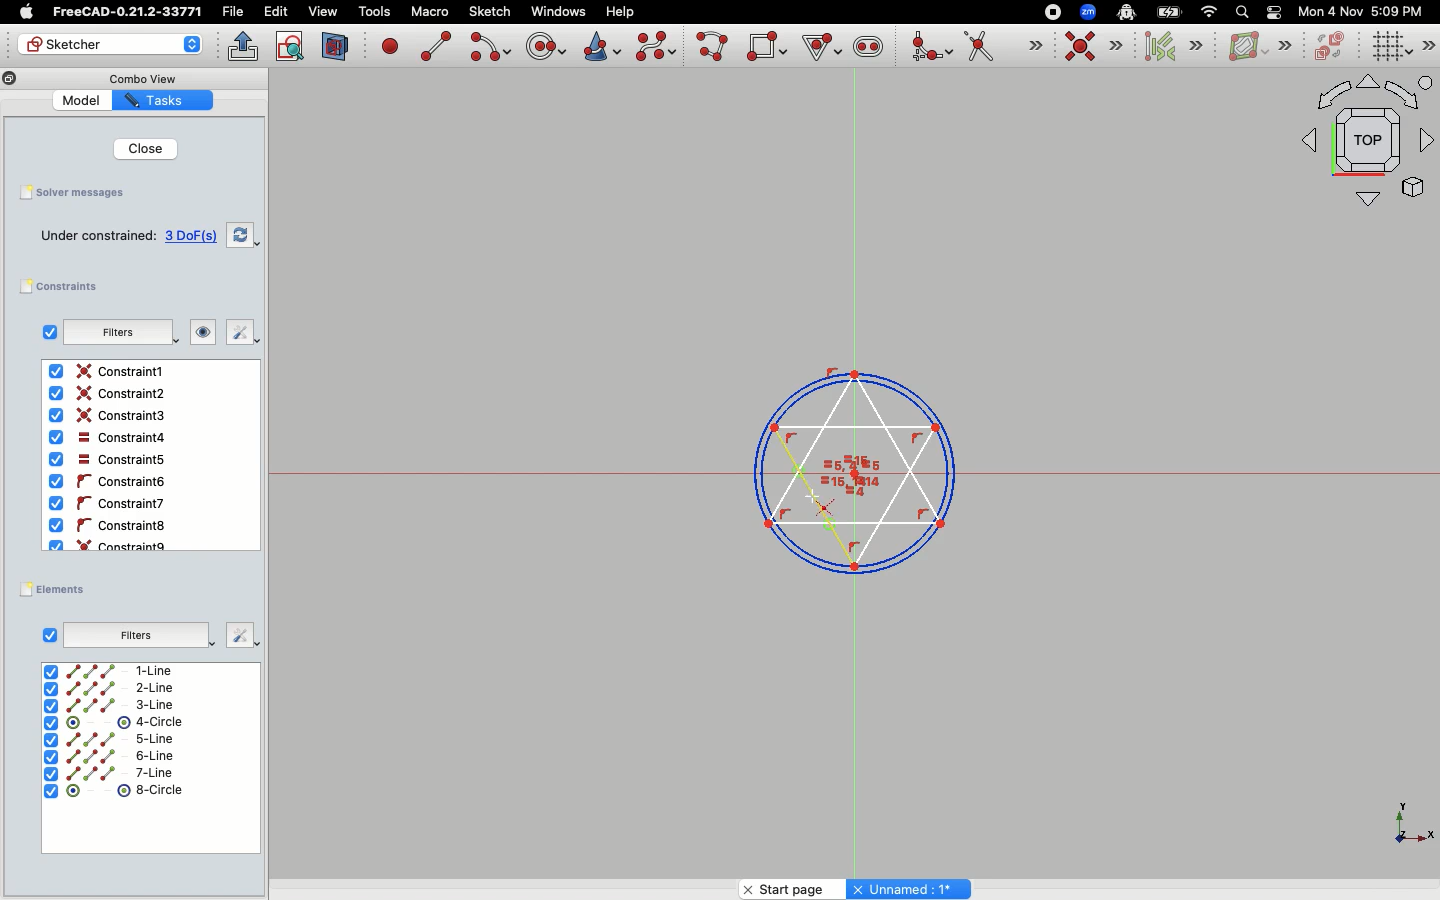  Describe the element at coordinates (110, 773) in the screenshot. I see `7-line` at that location.